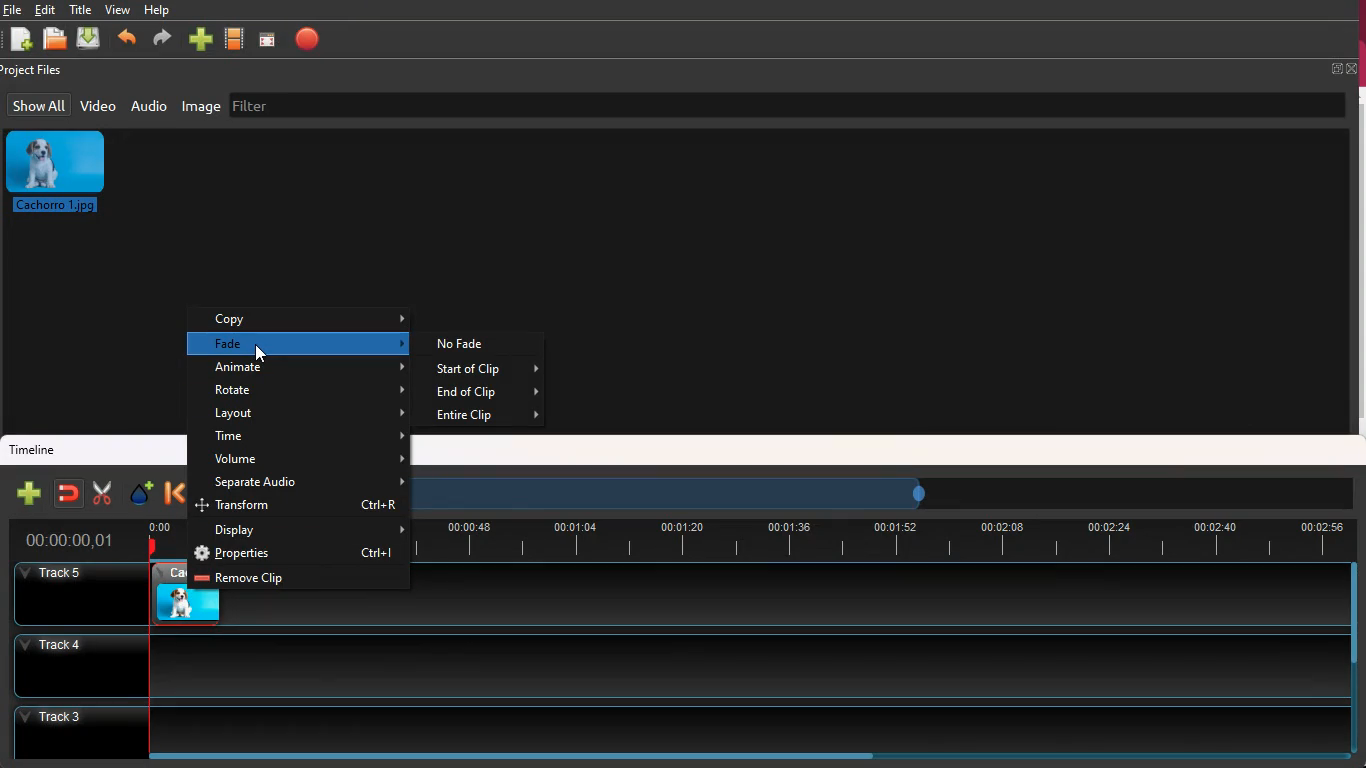  I want to click on remove clip, so click(296, 579).